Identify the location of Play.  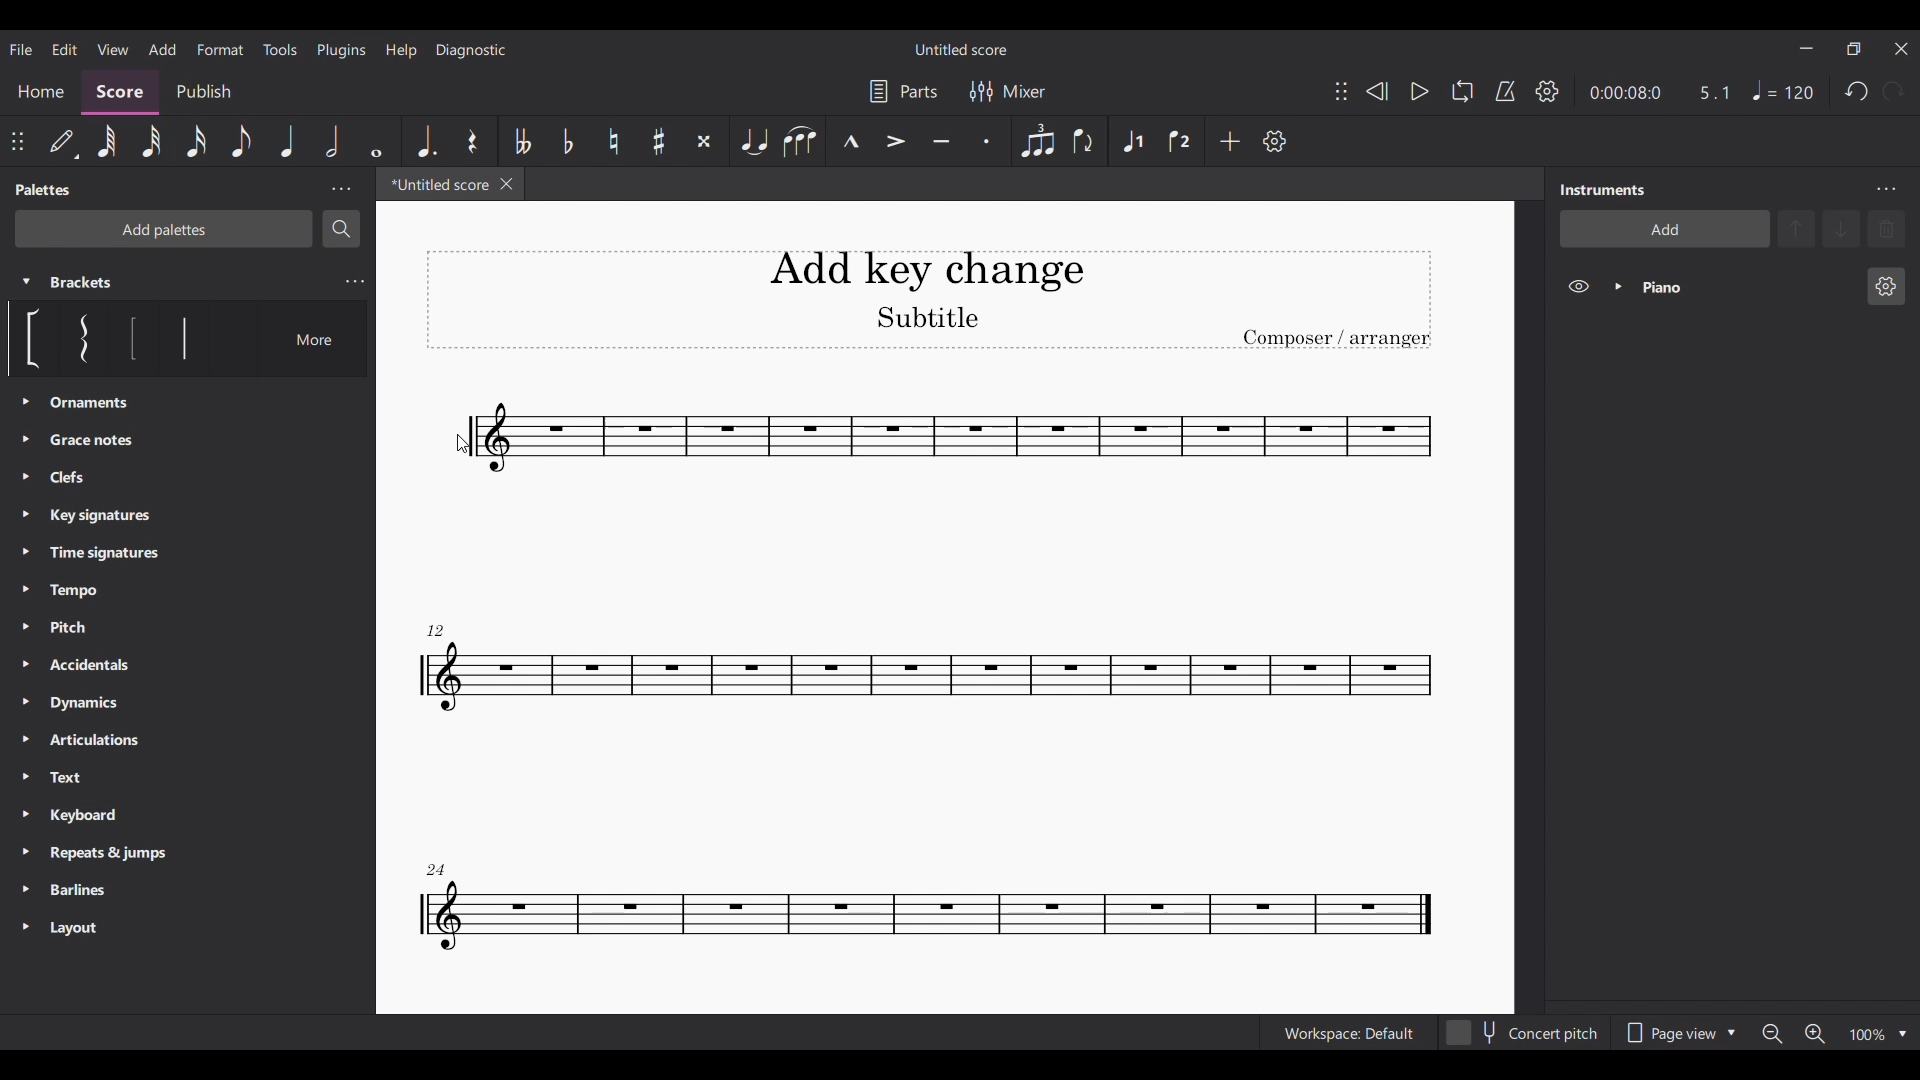
(1420, 91).